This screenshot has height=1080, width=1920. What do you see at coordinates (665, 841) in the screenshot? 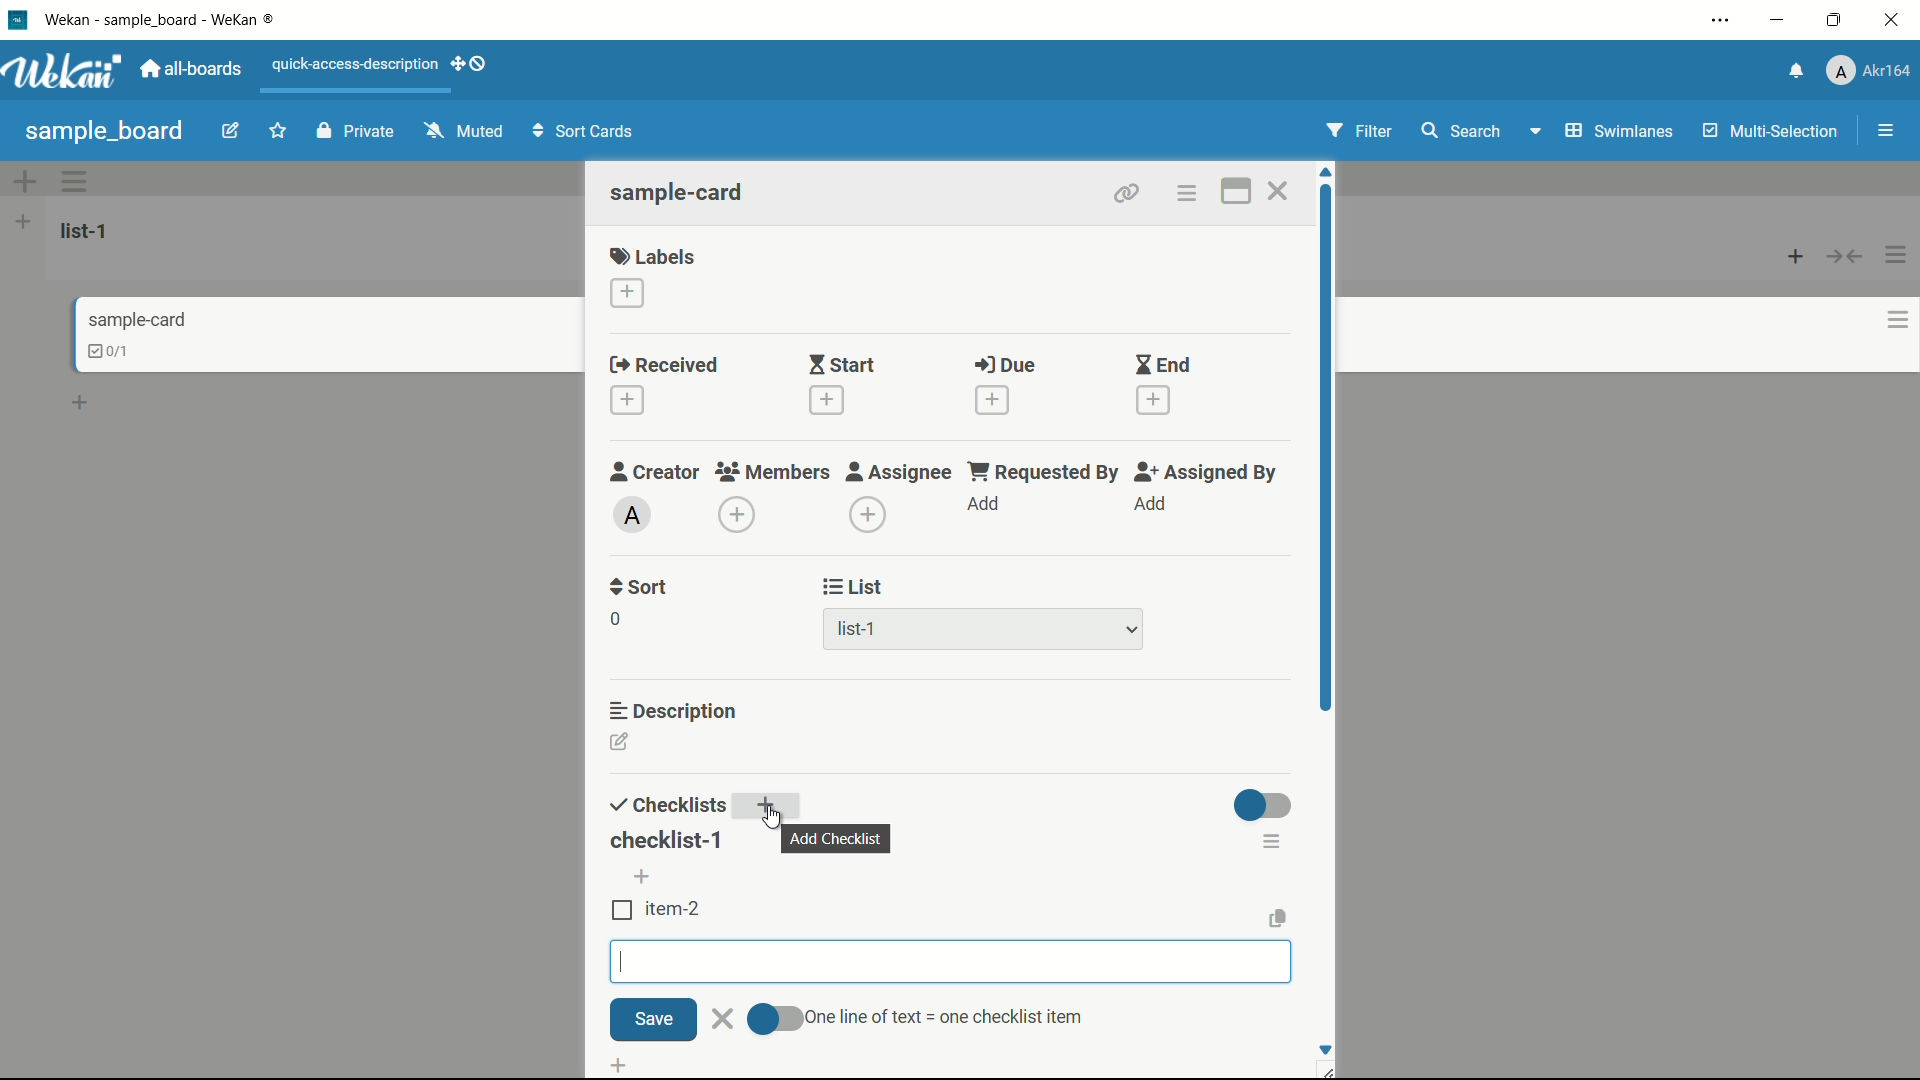
I see `checklist-1` at bounding box center [665, 841].